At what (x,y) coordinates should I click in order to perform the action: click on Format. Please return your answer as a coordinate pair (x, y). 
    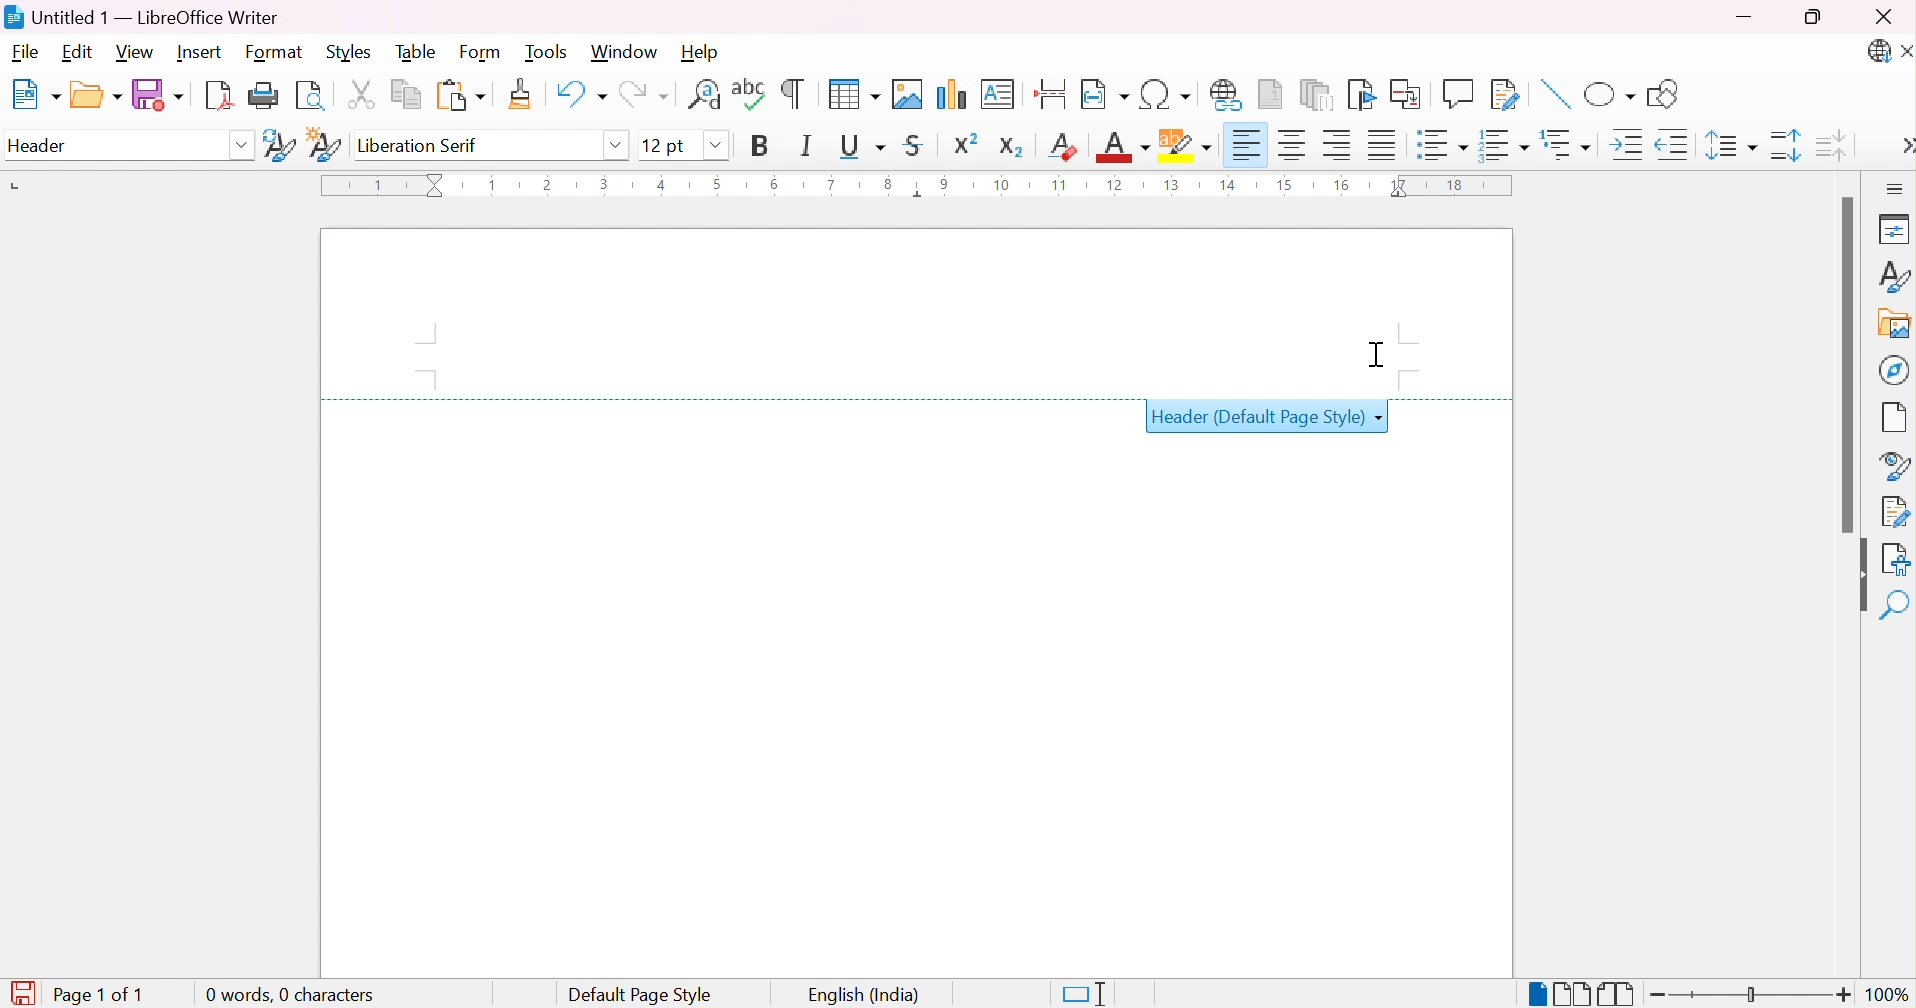
    Looking at the image, I should click on (273, 53).